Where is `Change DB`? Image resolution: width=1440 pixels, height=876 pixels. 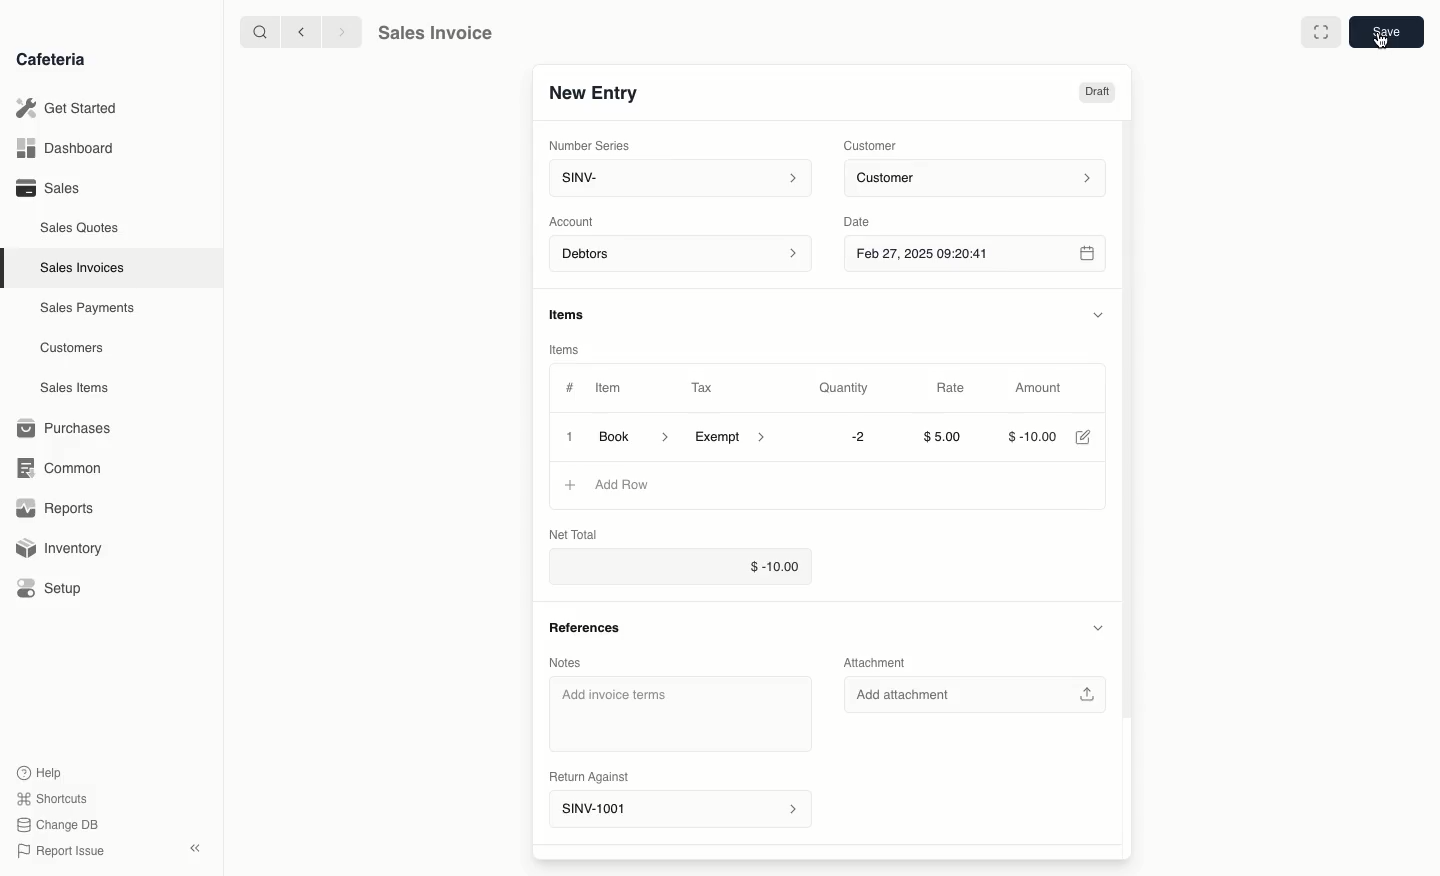
Change DB is located at coordinates (61, 824).